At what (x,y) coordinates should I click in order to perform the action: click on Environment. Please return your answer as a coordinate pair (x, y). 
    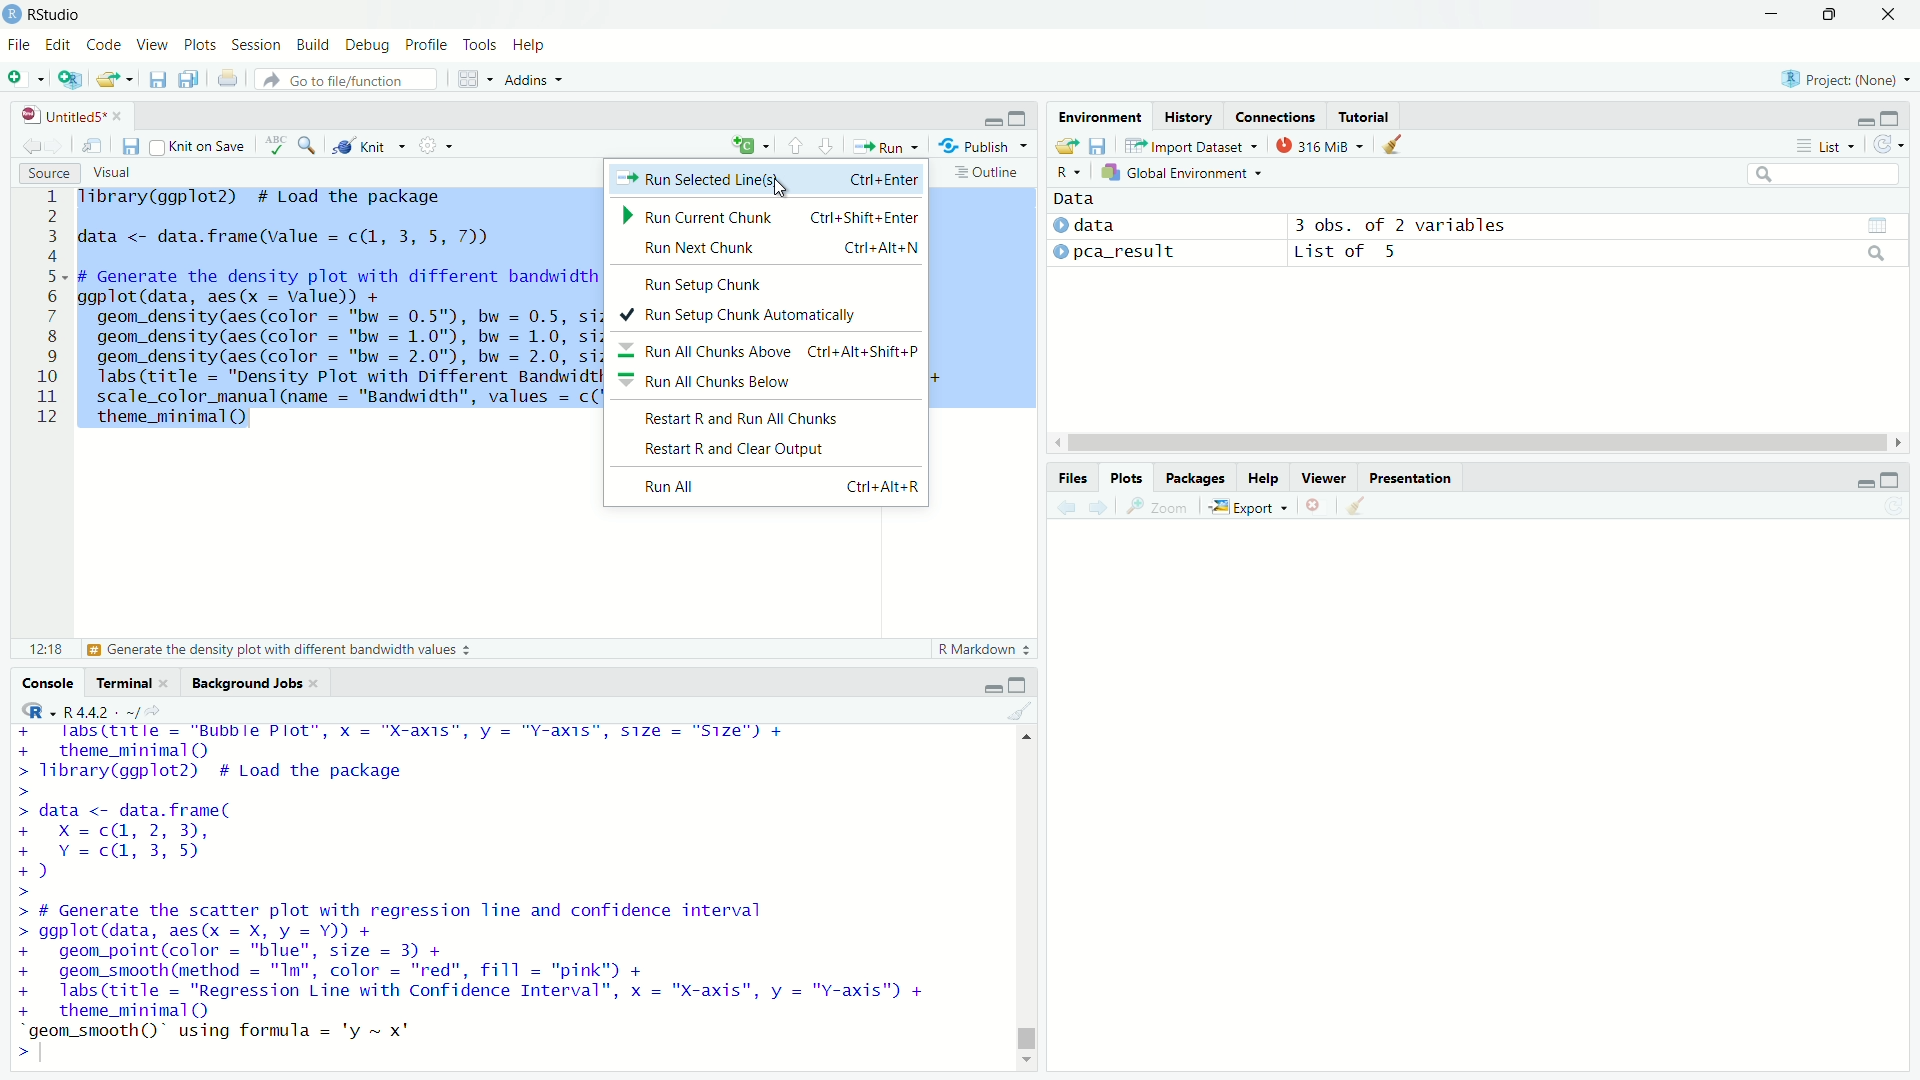
    Looking at the image, I should click on (1101, 116).